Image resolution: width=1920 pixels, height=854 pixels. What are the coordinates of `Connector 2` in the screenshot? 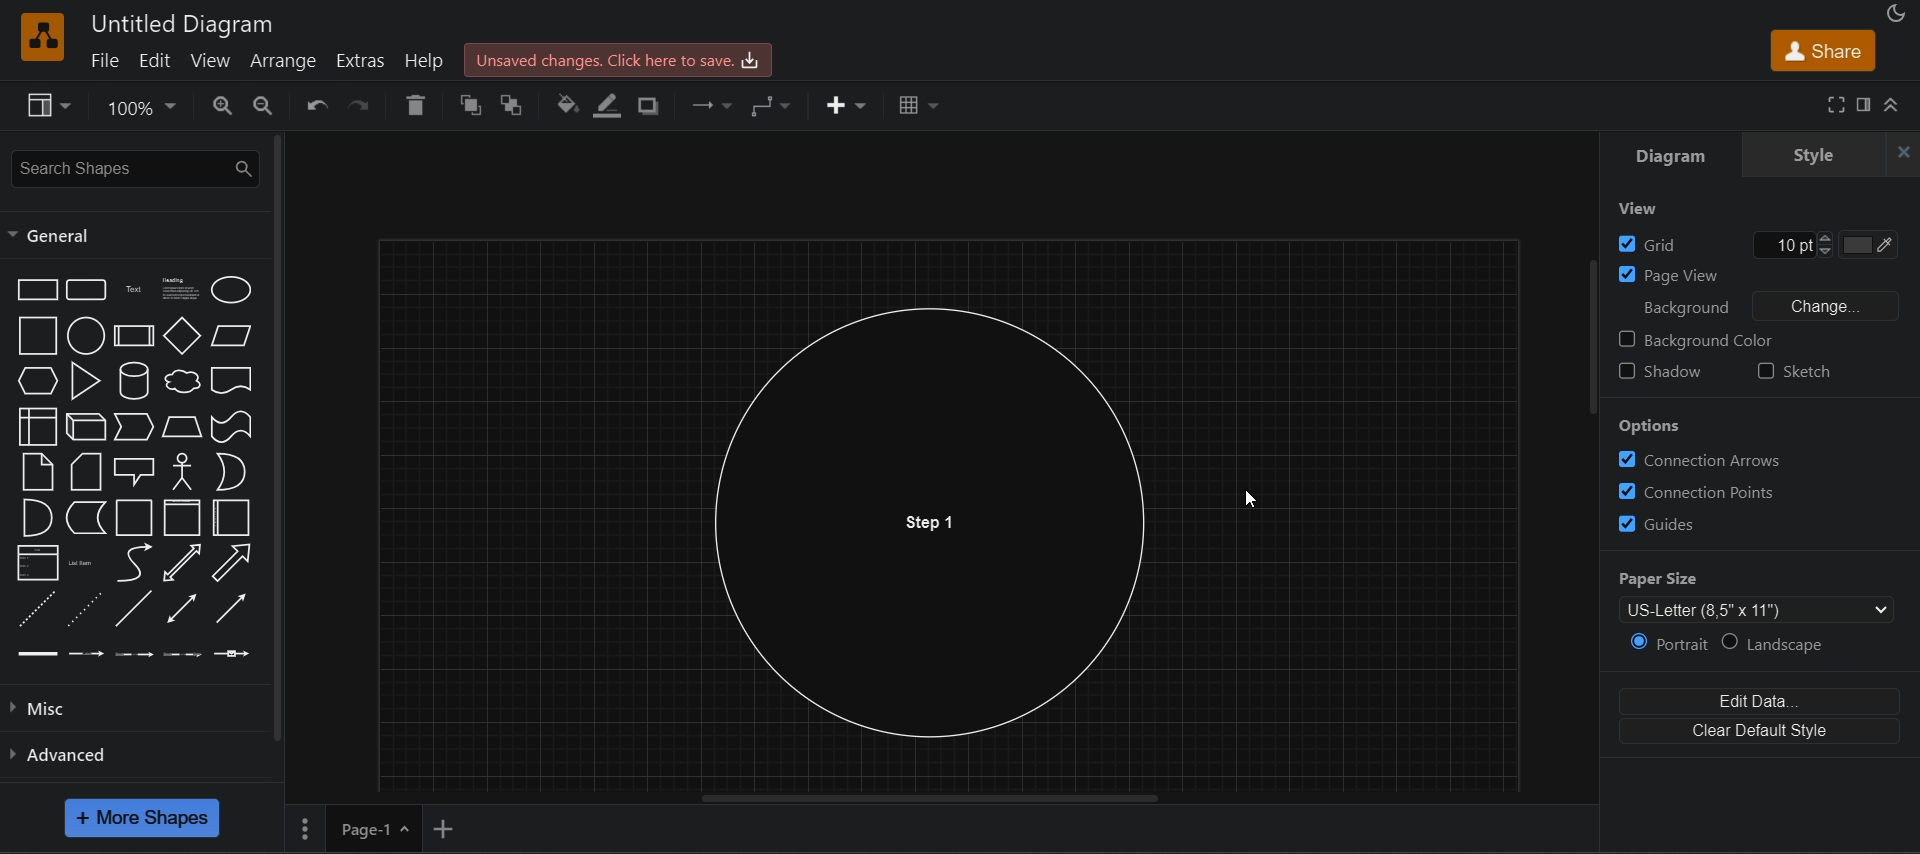 It's located at (87, 654).